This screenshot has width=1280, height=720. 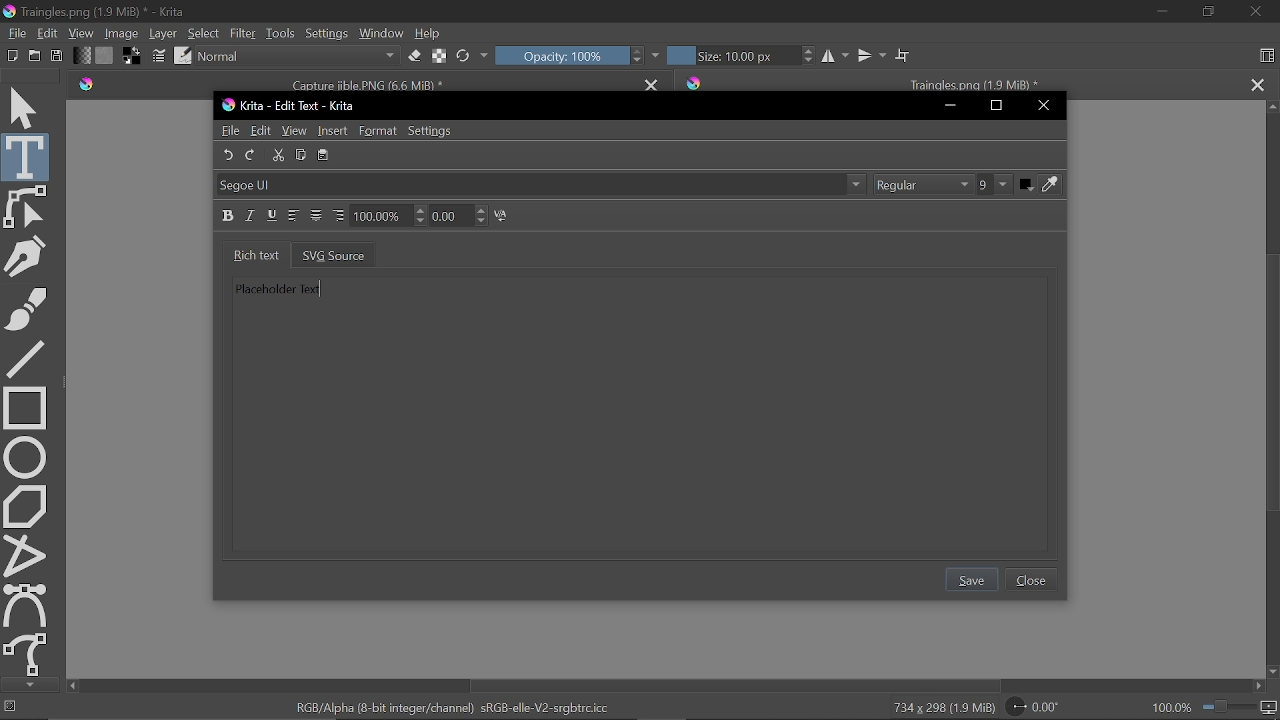 I want to click on Choose workspace, so click(x=1266, y=53).